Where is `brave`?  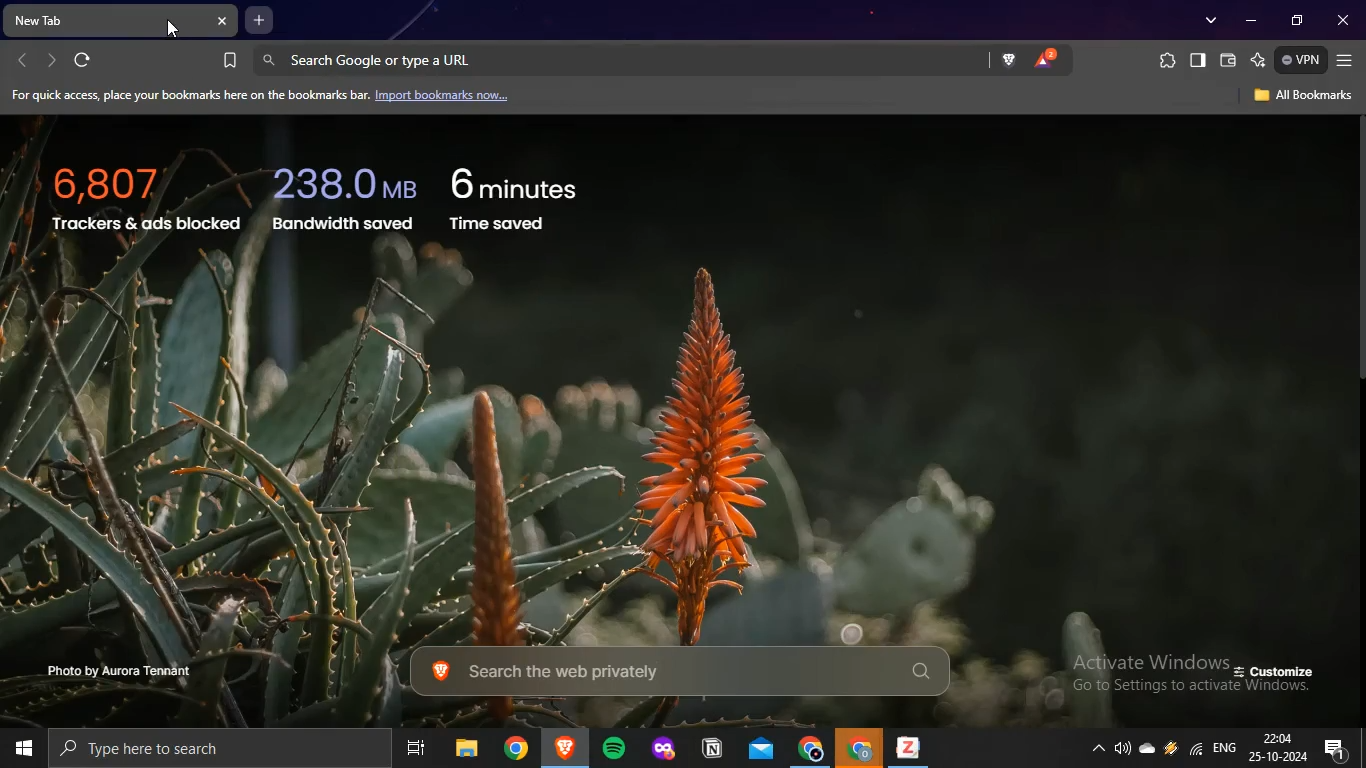 brave is located at coordinates (564, 748).